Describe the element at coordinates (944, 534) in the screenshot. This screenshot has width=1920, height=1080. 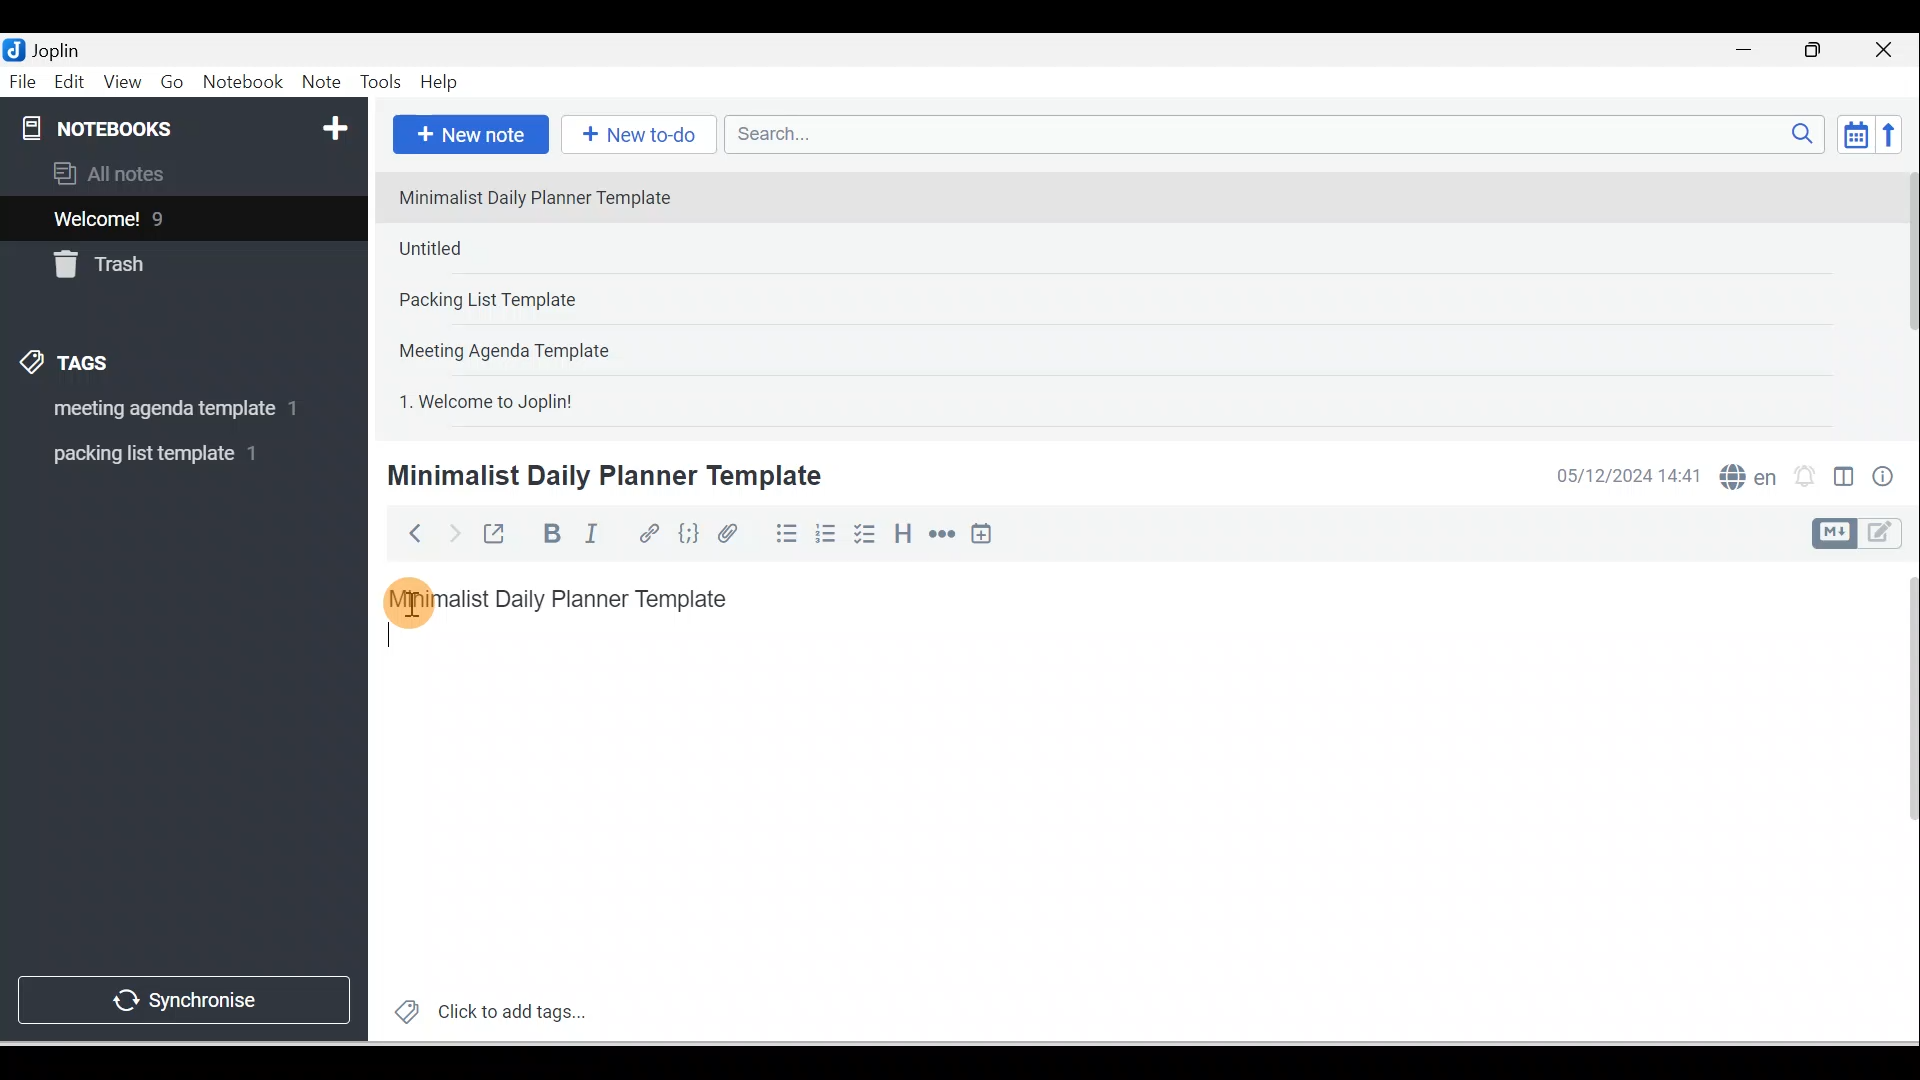
I see `Horizontal rule` at that location.